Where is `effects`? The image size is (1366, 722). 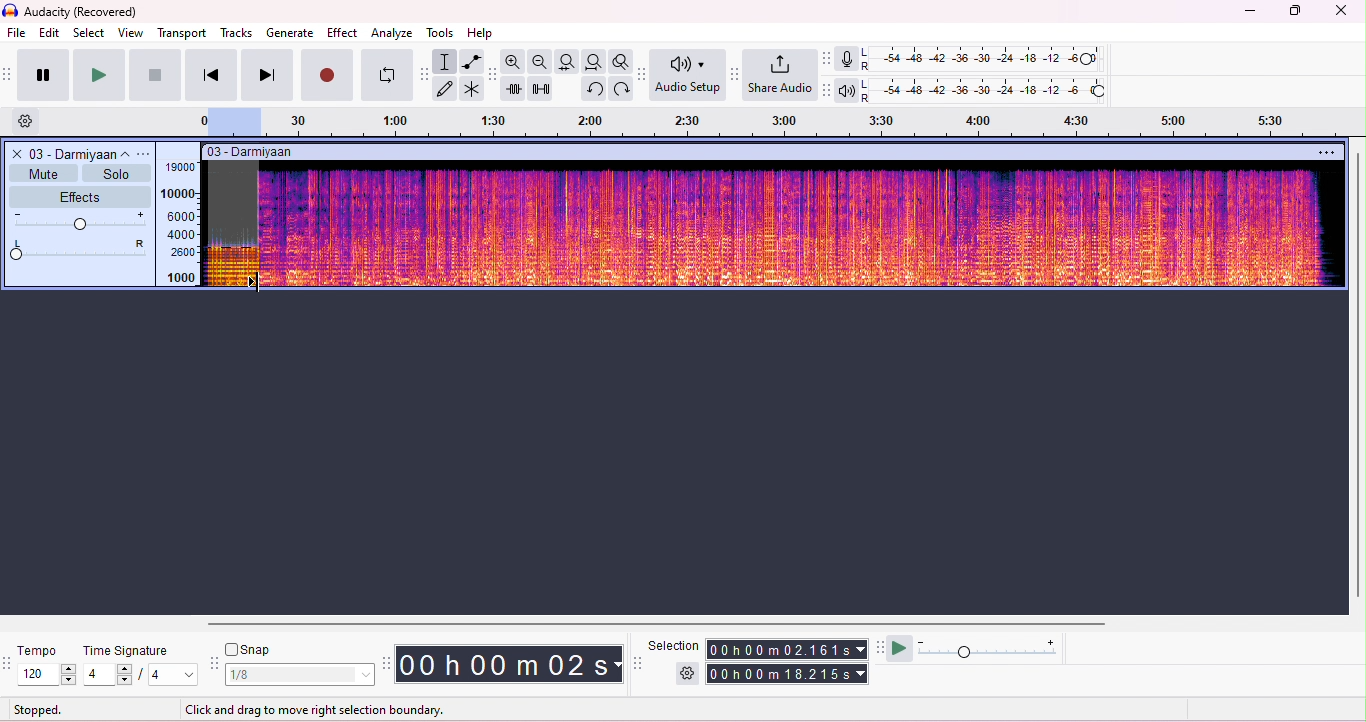
effects is located at coordinates (79, 195).